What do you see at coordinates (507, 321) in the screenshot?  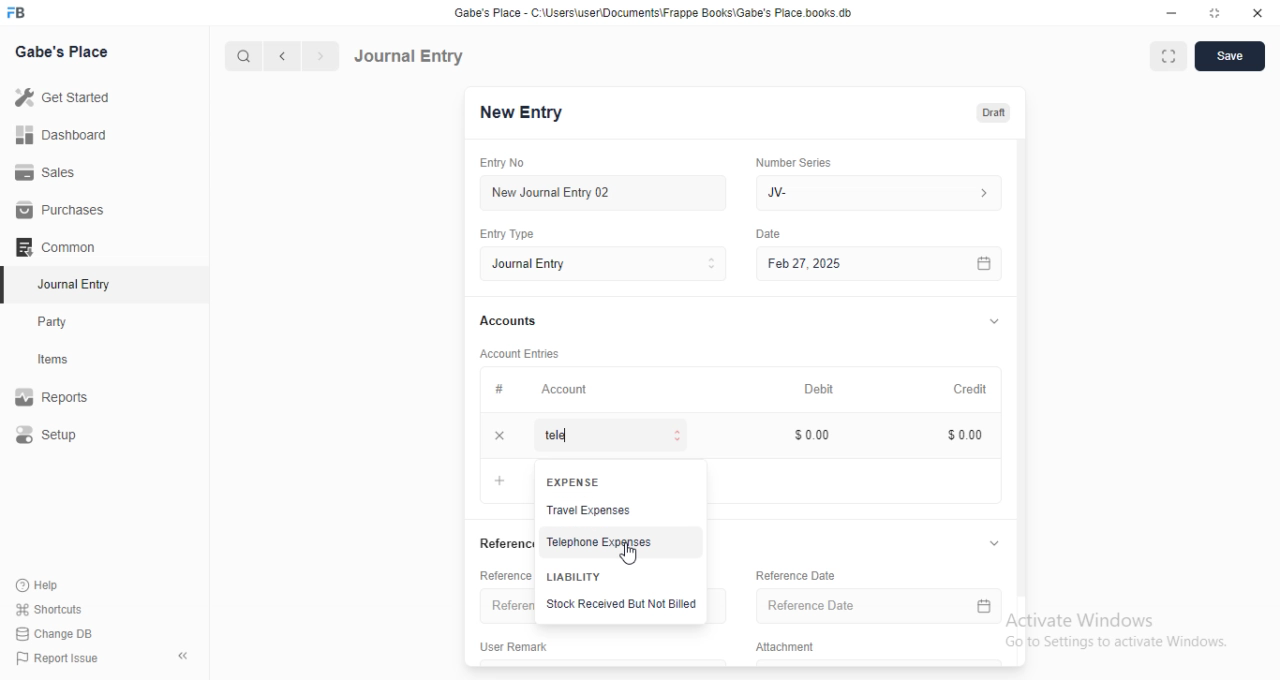 I see `Accounts` at bounding box center [507, 321].